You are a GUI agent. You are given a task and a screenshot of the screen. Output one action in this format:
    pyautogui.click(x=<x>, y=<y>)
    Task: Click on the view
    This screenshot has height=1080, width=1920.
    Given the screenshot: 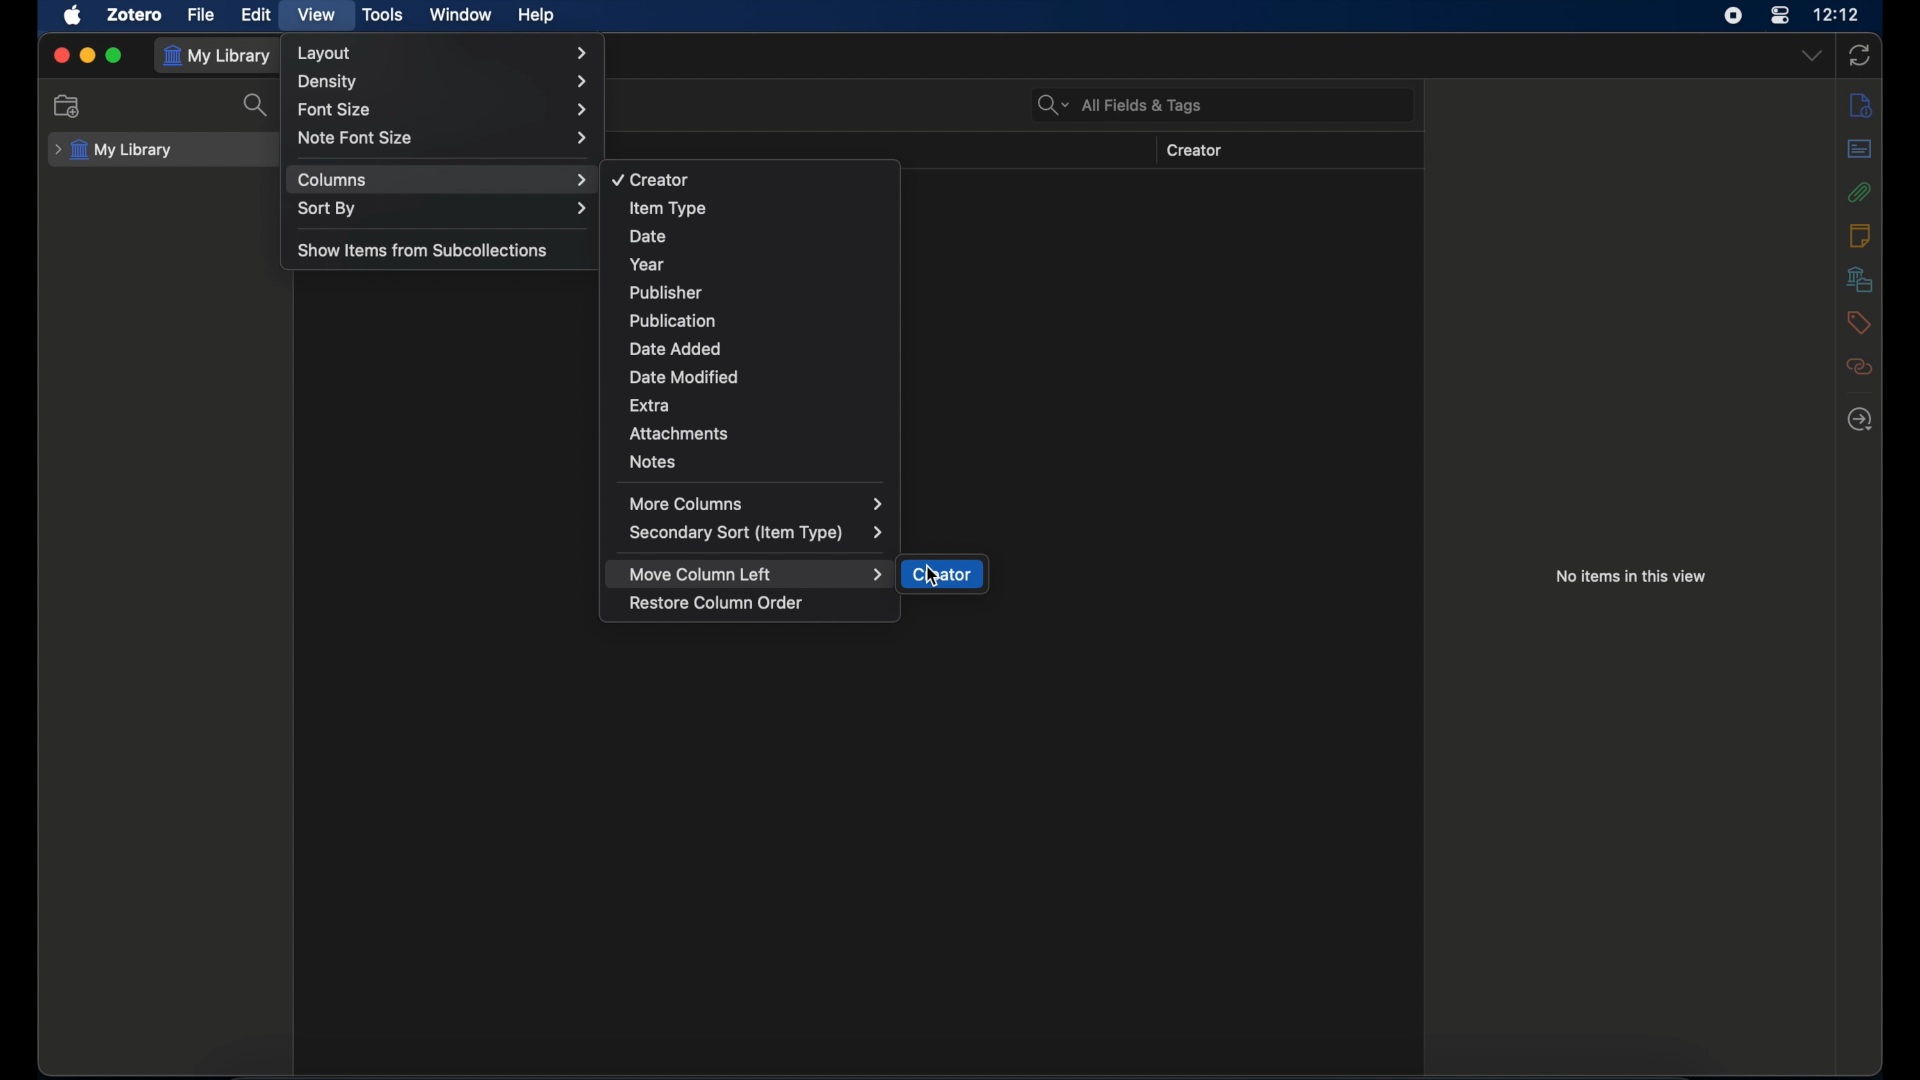 What is the action you would take?
    pyautogui.click(x=314, y=14)
    